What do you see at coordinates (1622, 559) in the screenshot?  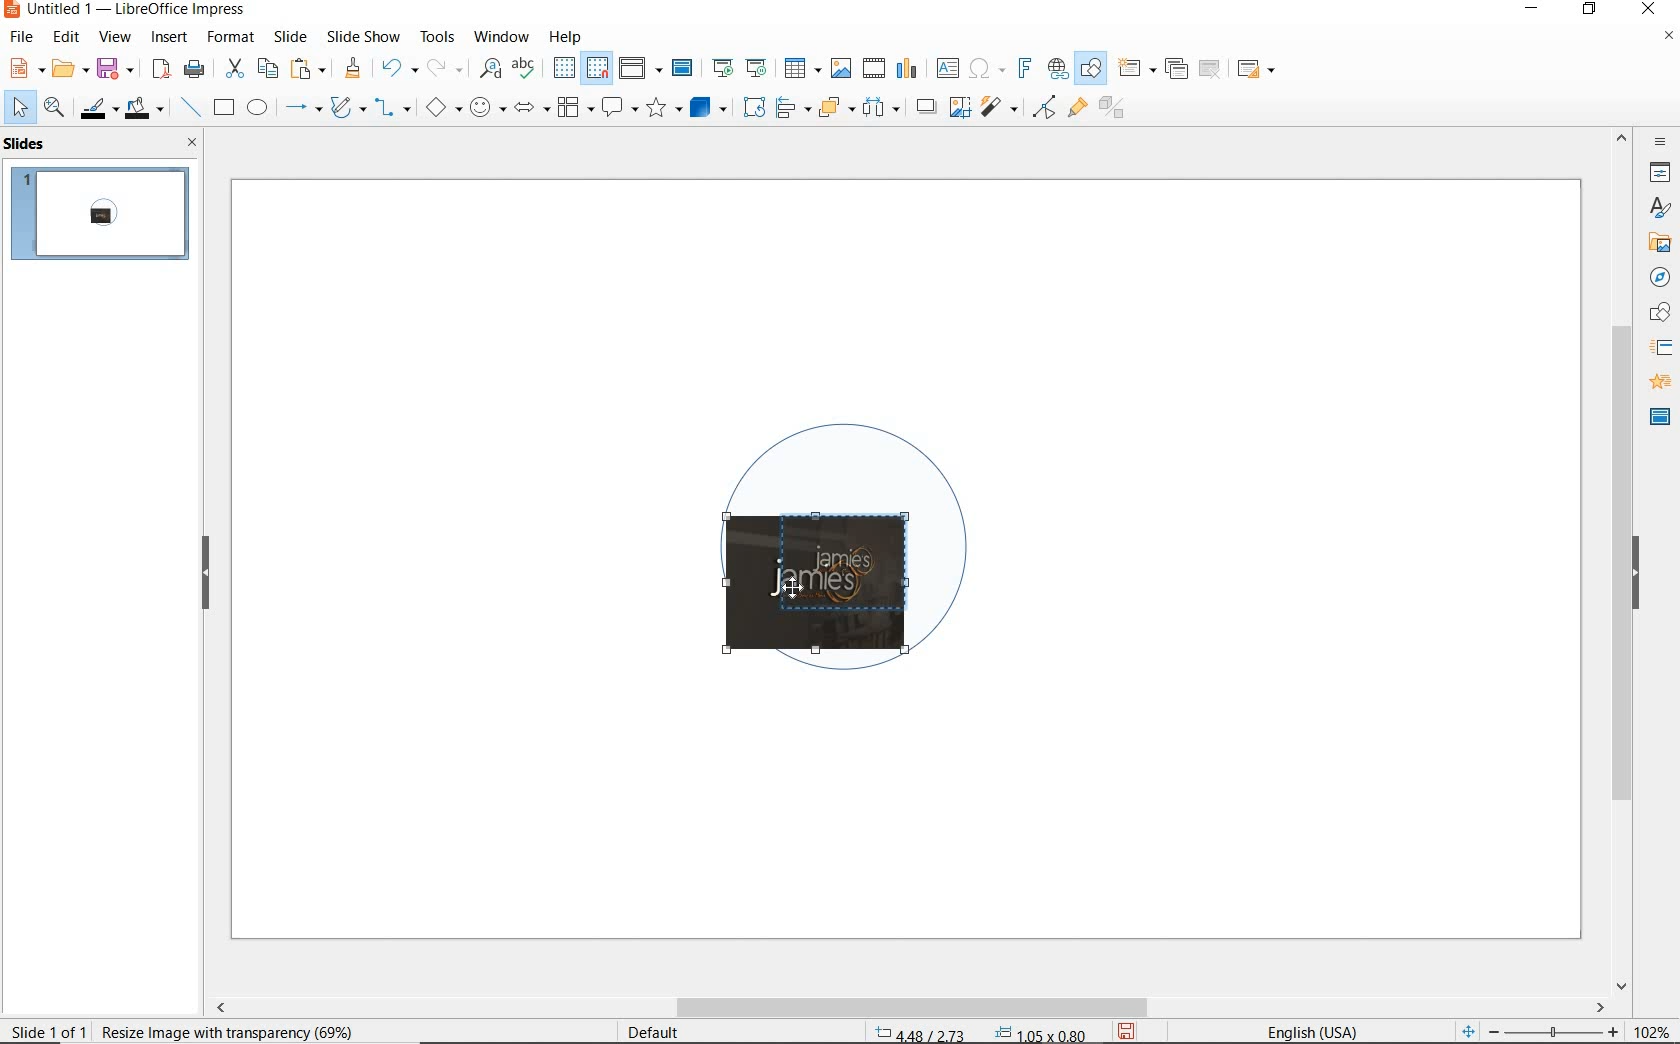 I see `scrollbar` at bounding box center [1622, 559].